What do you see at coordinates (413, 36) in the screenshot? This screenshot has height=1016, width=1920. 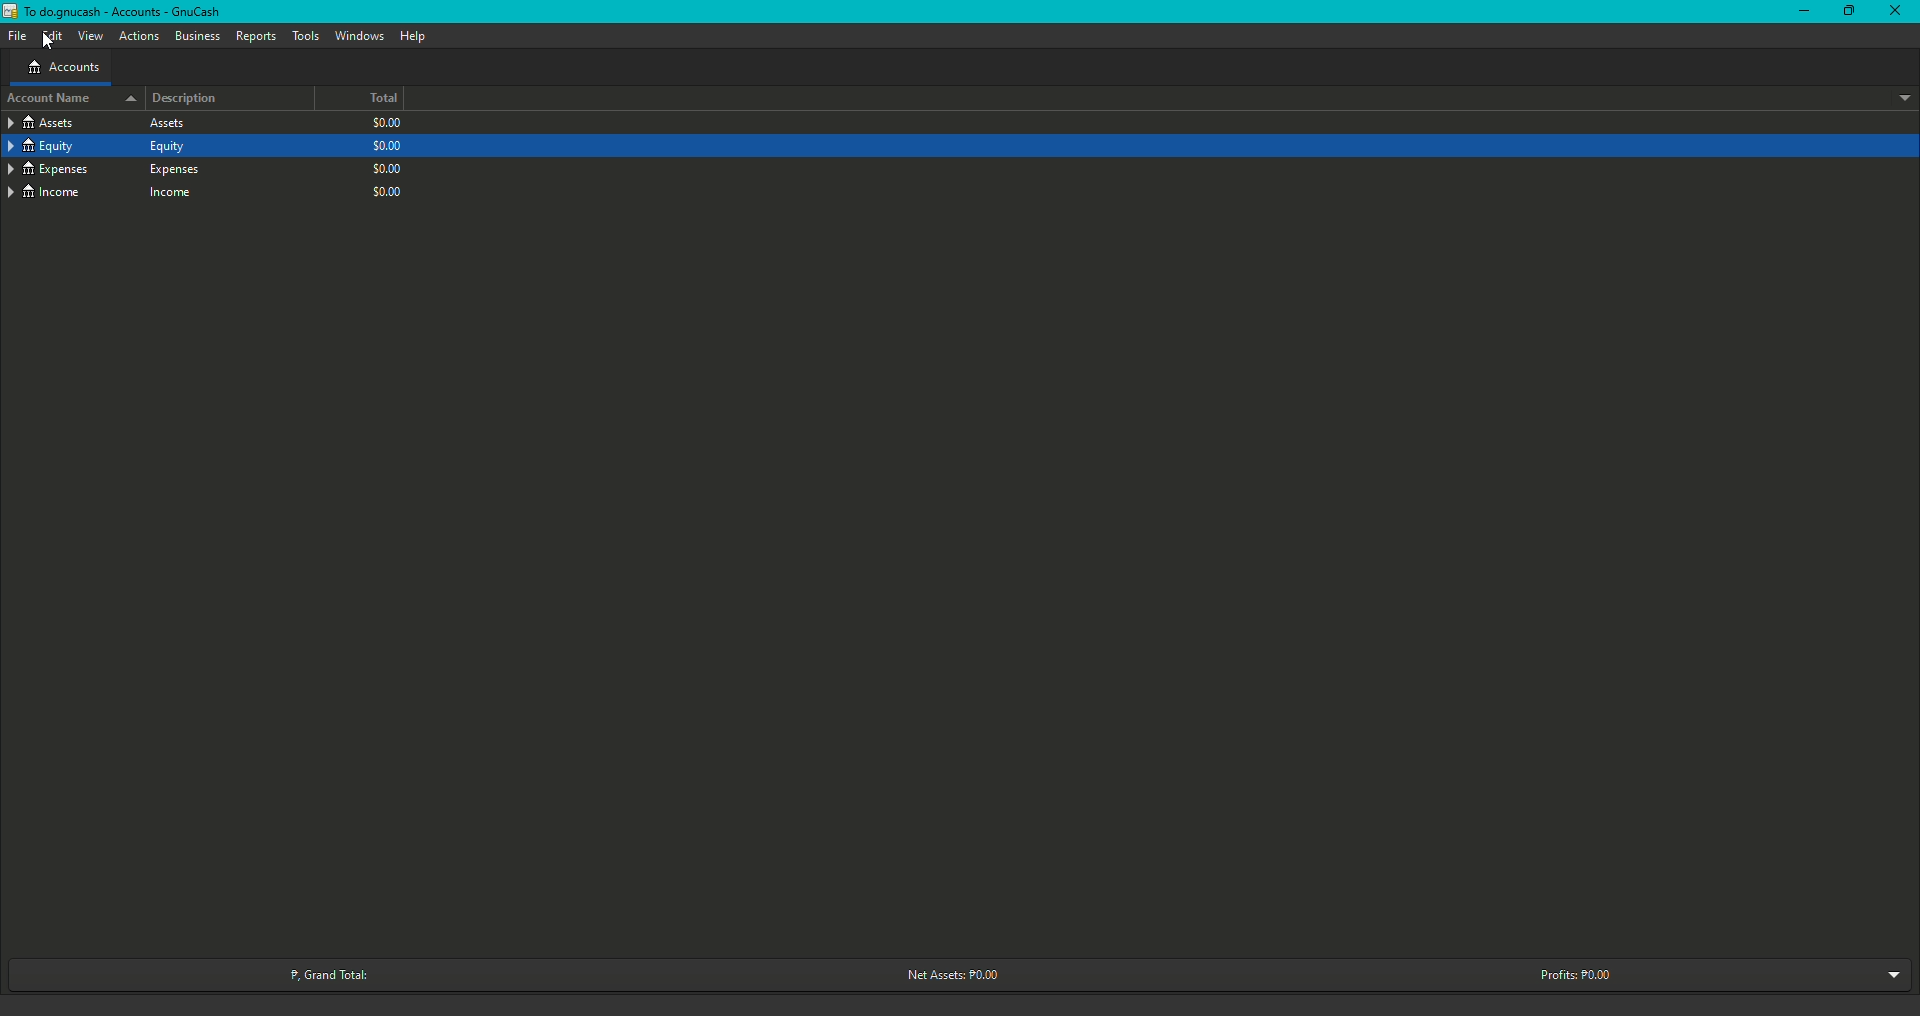 I see `Help` at bounding box center [413, 36].